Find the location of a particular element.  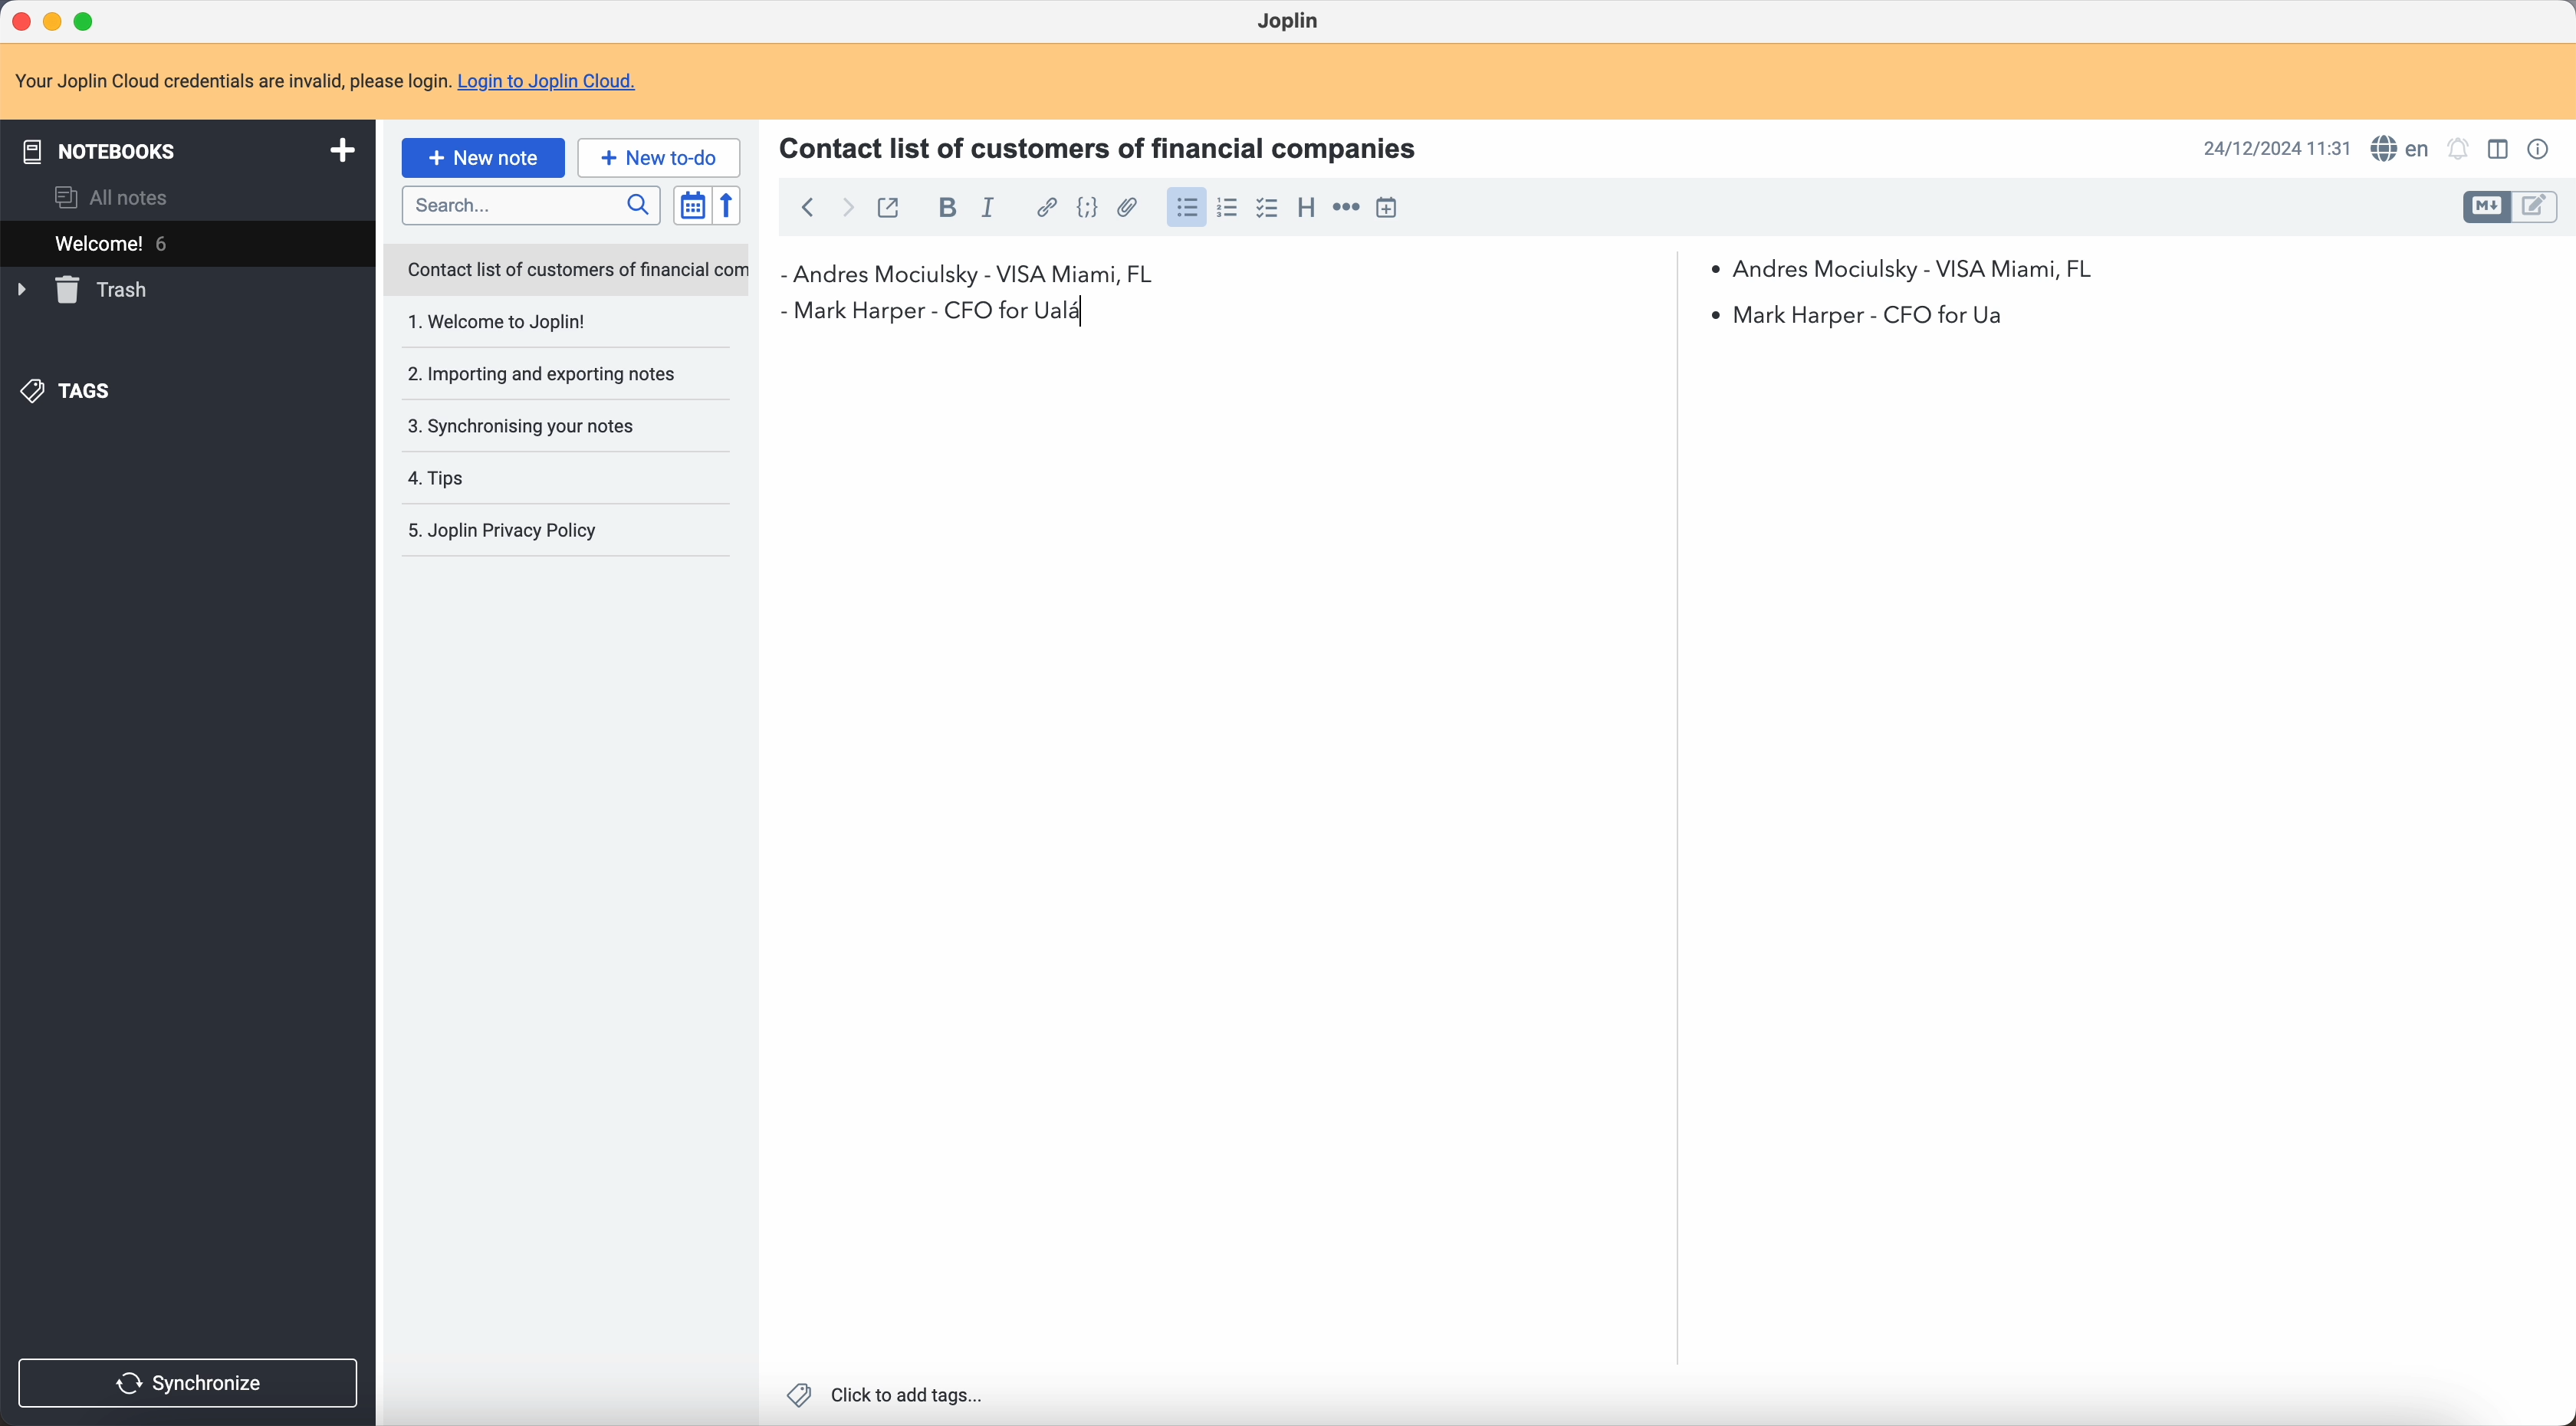

Andres Mociulsky - VISA Miami, FL is located at coordinates (1916, 266).